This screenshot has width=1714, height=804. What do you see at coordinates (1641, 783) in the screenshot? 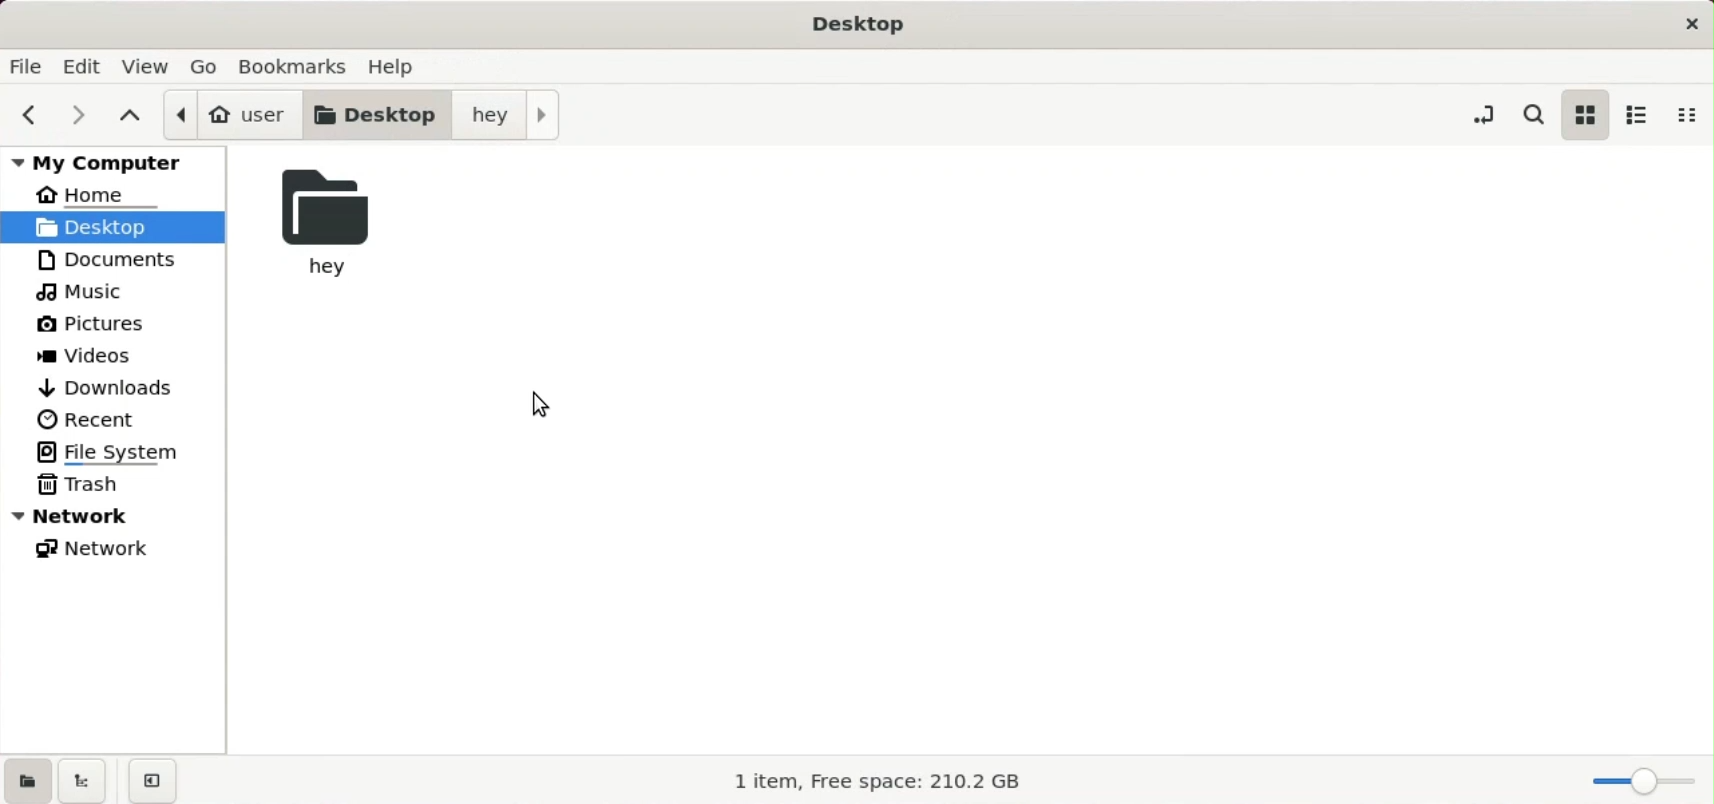
I see `zoom` at bounding box center [1641, 783].